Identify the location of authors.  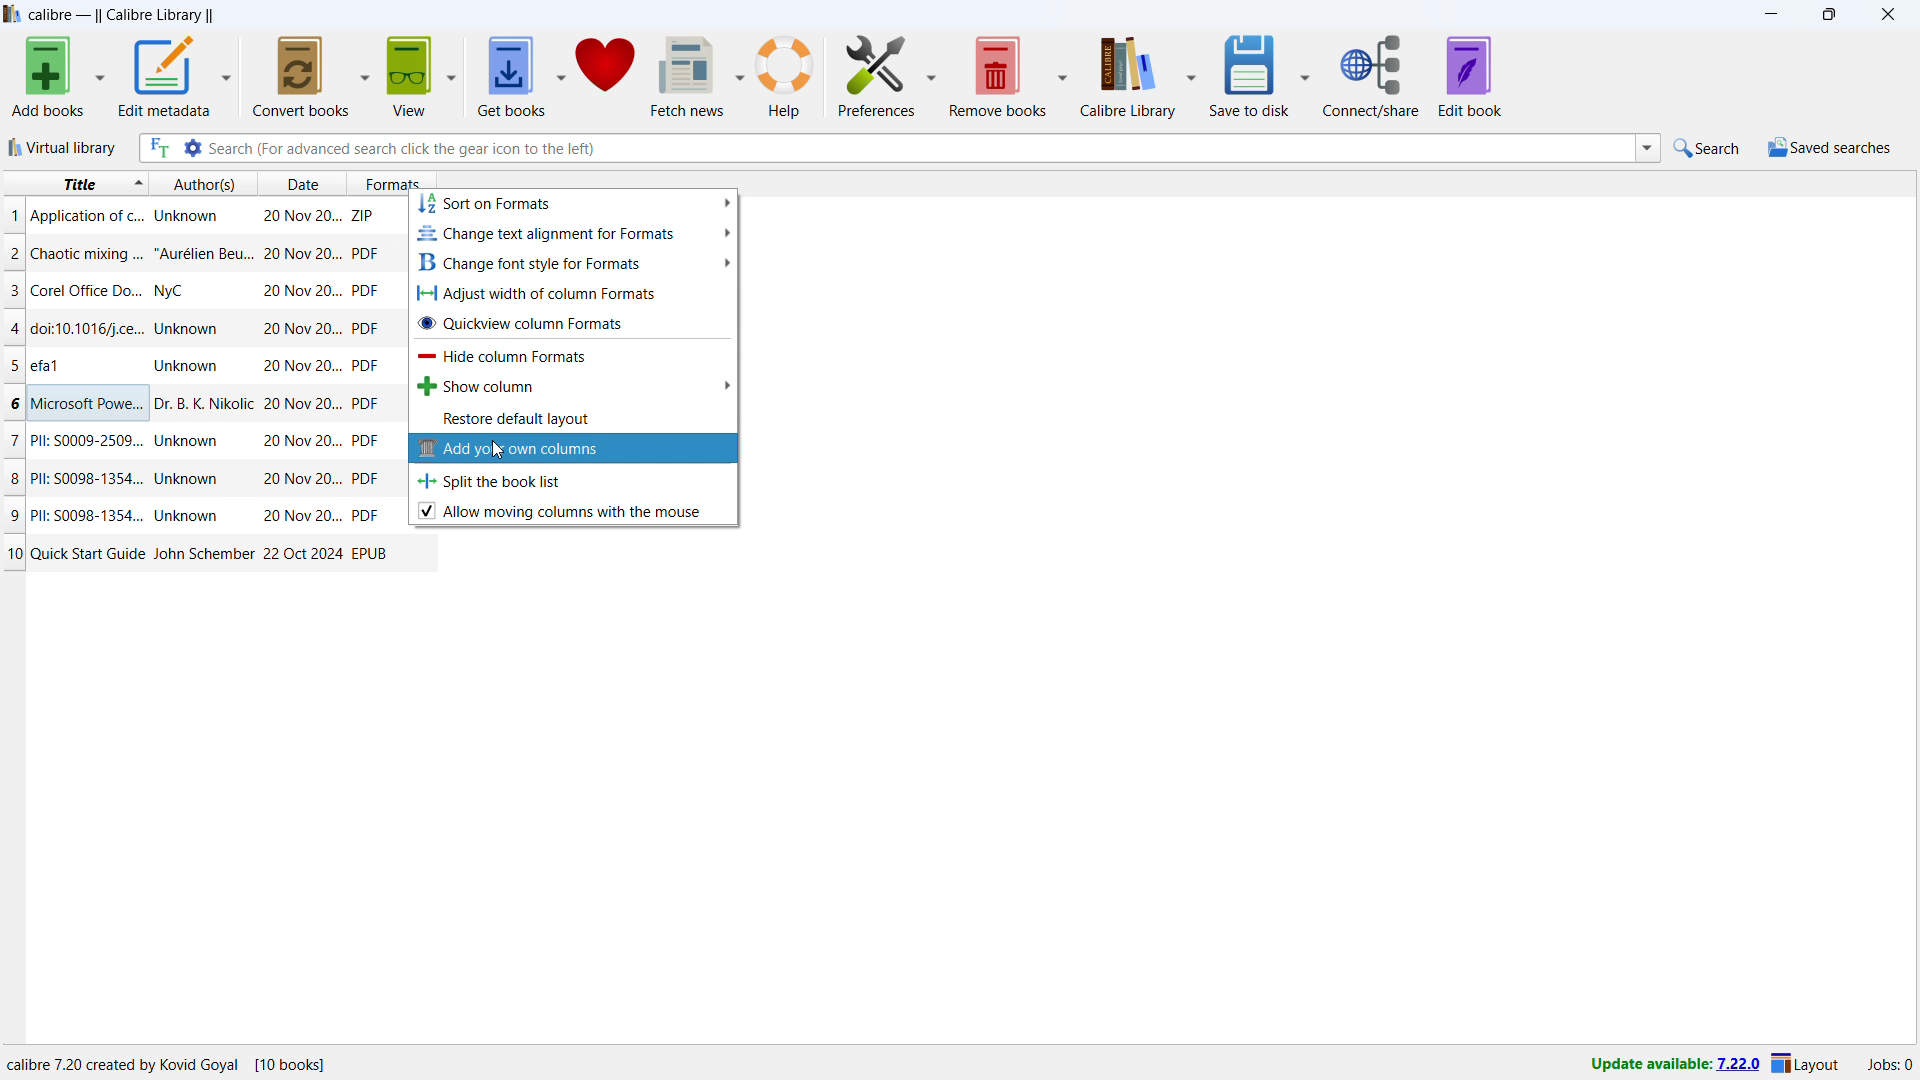
(204, 183).